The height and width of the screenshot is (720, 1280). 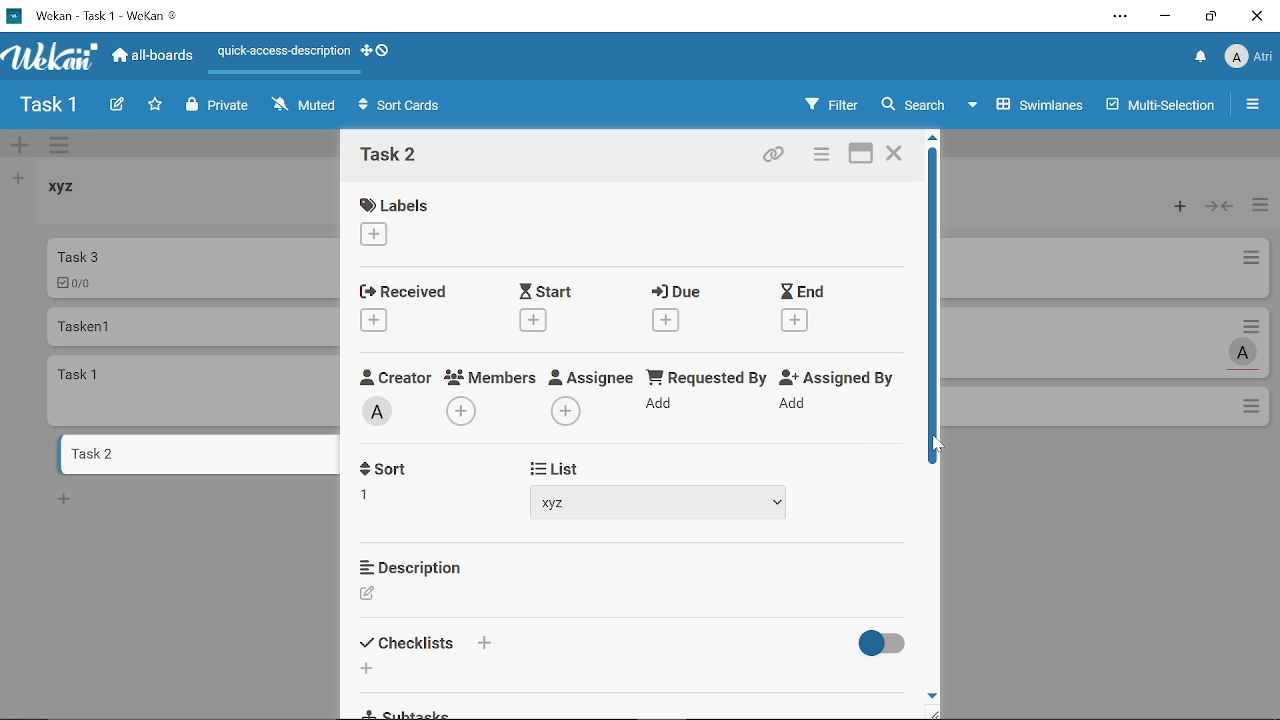 I want to click on Add swimlane, so click(x=20, y=147).